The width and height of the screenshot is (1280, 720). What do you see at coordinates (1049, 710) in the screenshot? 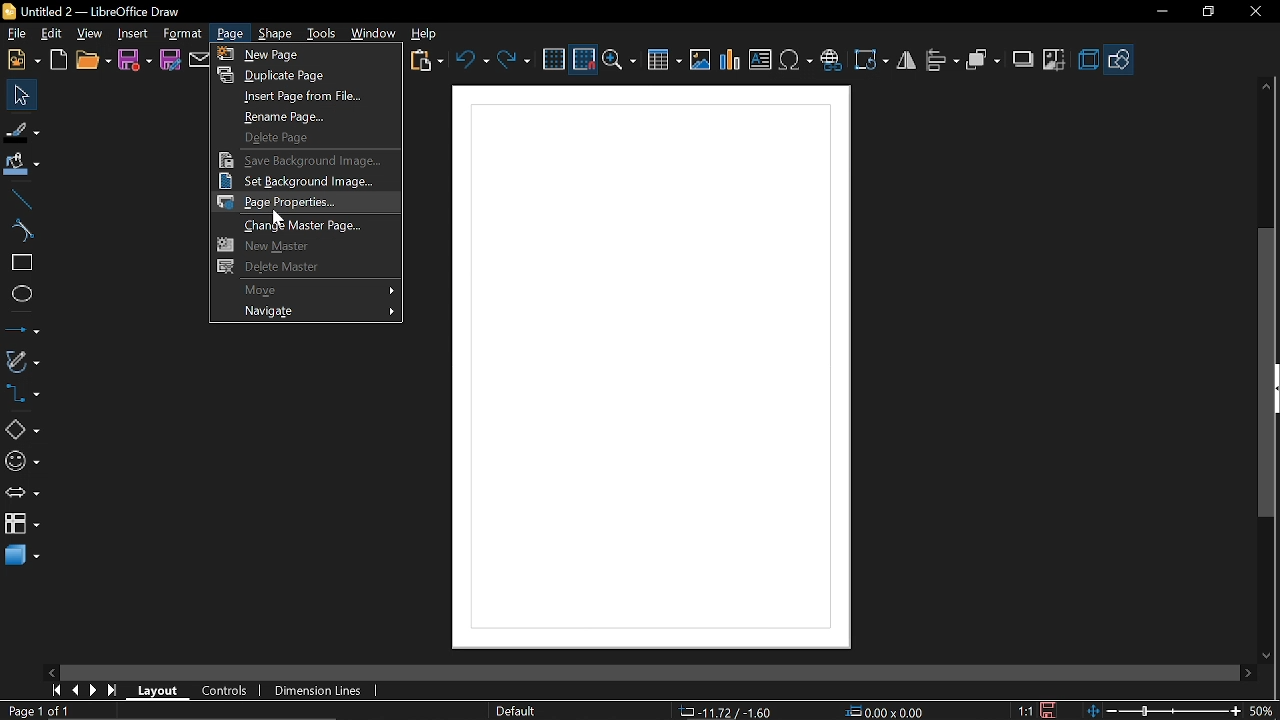
I see `Save` at bounding box center [1049, 710].